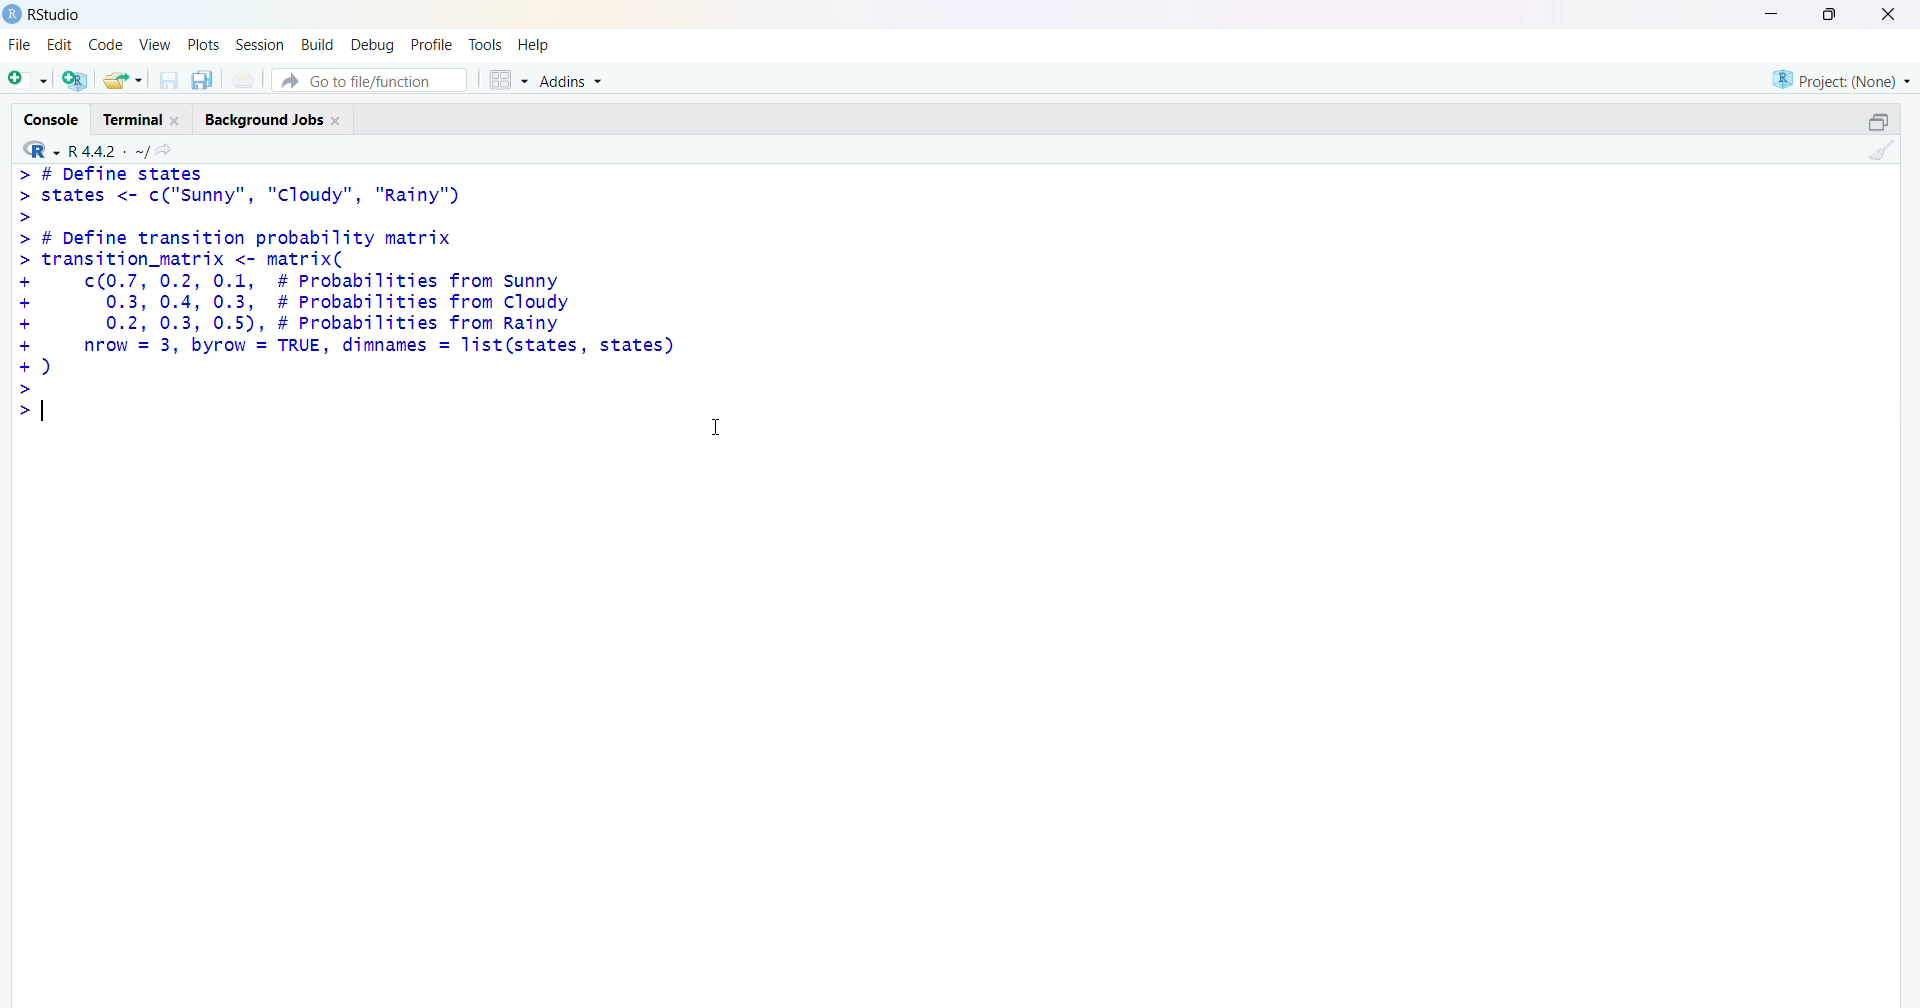  What do you see at coordinates (1888, 15) in the screenshot?
I see `close` at bounding box center [1888, 15].